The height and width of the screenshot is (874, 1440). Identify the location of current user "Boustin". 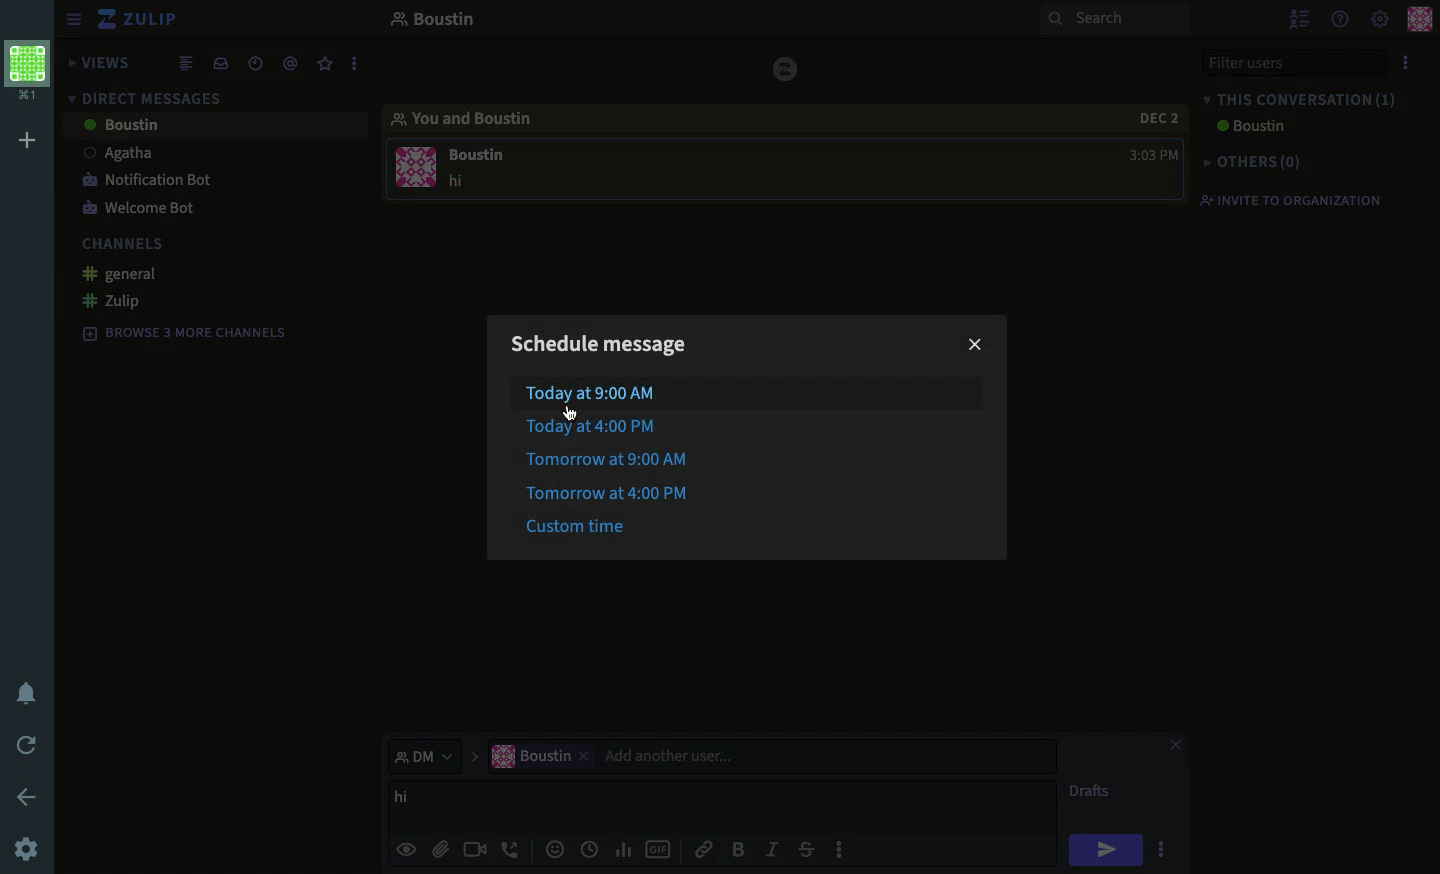
(532, 757).